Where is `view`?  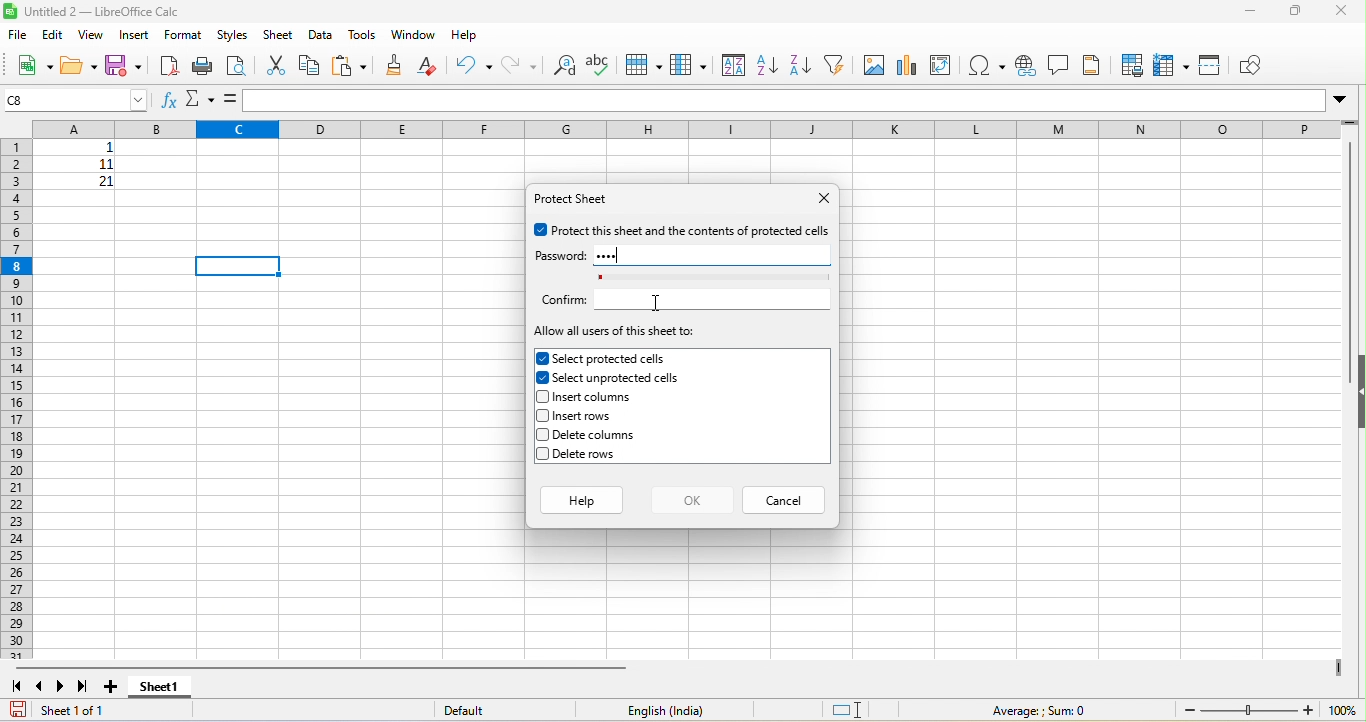
view is located at coordinates (92, 34).